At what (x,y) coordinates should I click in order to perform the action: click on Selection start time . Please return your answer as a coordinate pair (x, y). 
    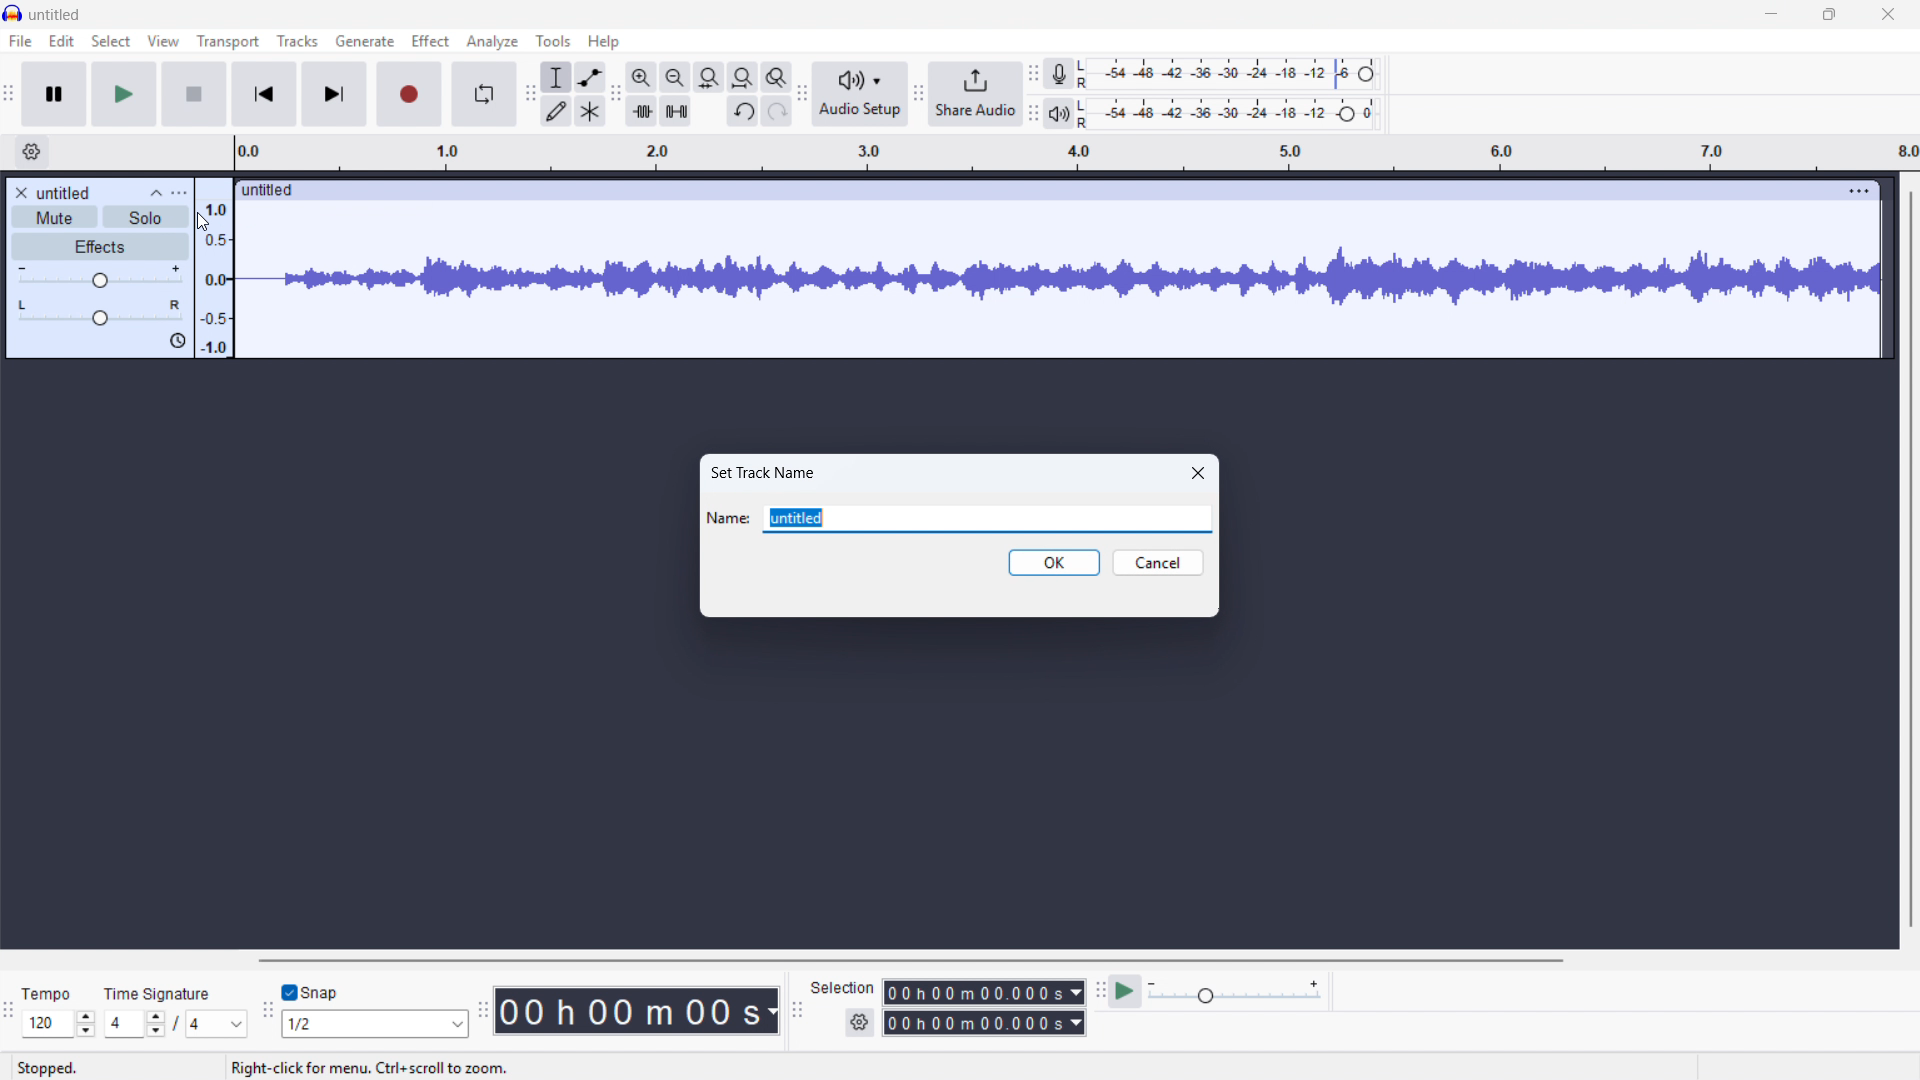
    Looking at the image, I should click on (985, 993).